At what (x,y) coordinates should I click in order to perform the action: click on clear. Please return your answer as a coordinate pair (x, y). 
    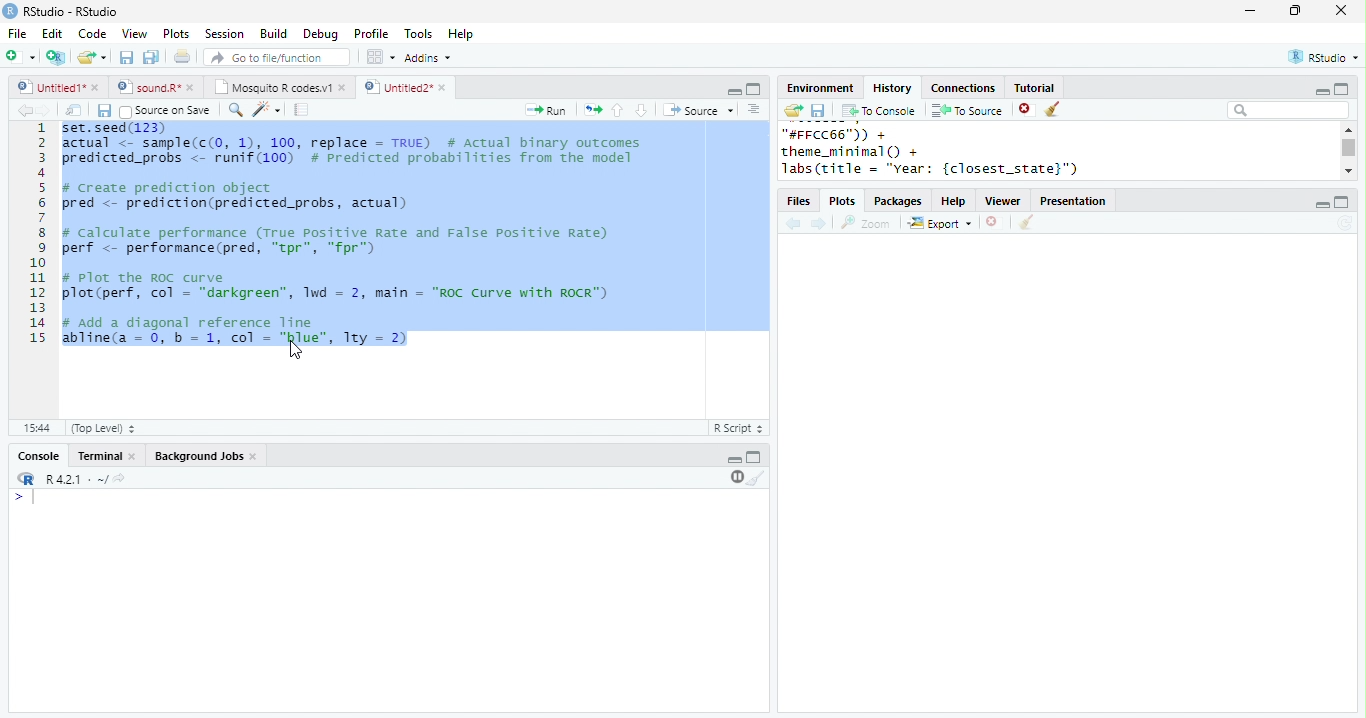
    Looking at the image, I should click on (1054, 110).